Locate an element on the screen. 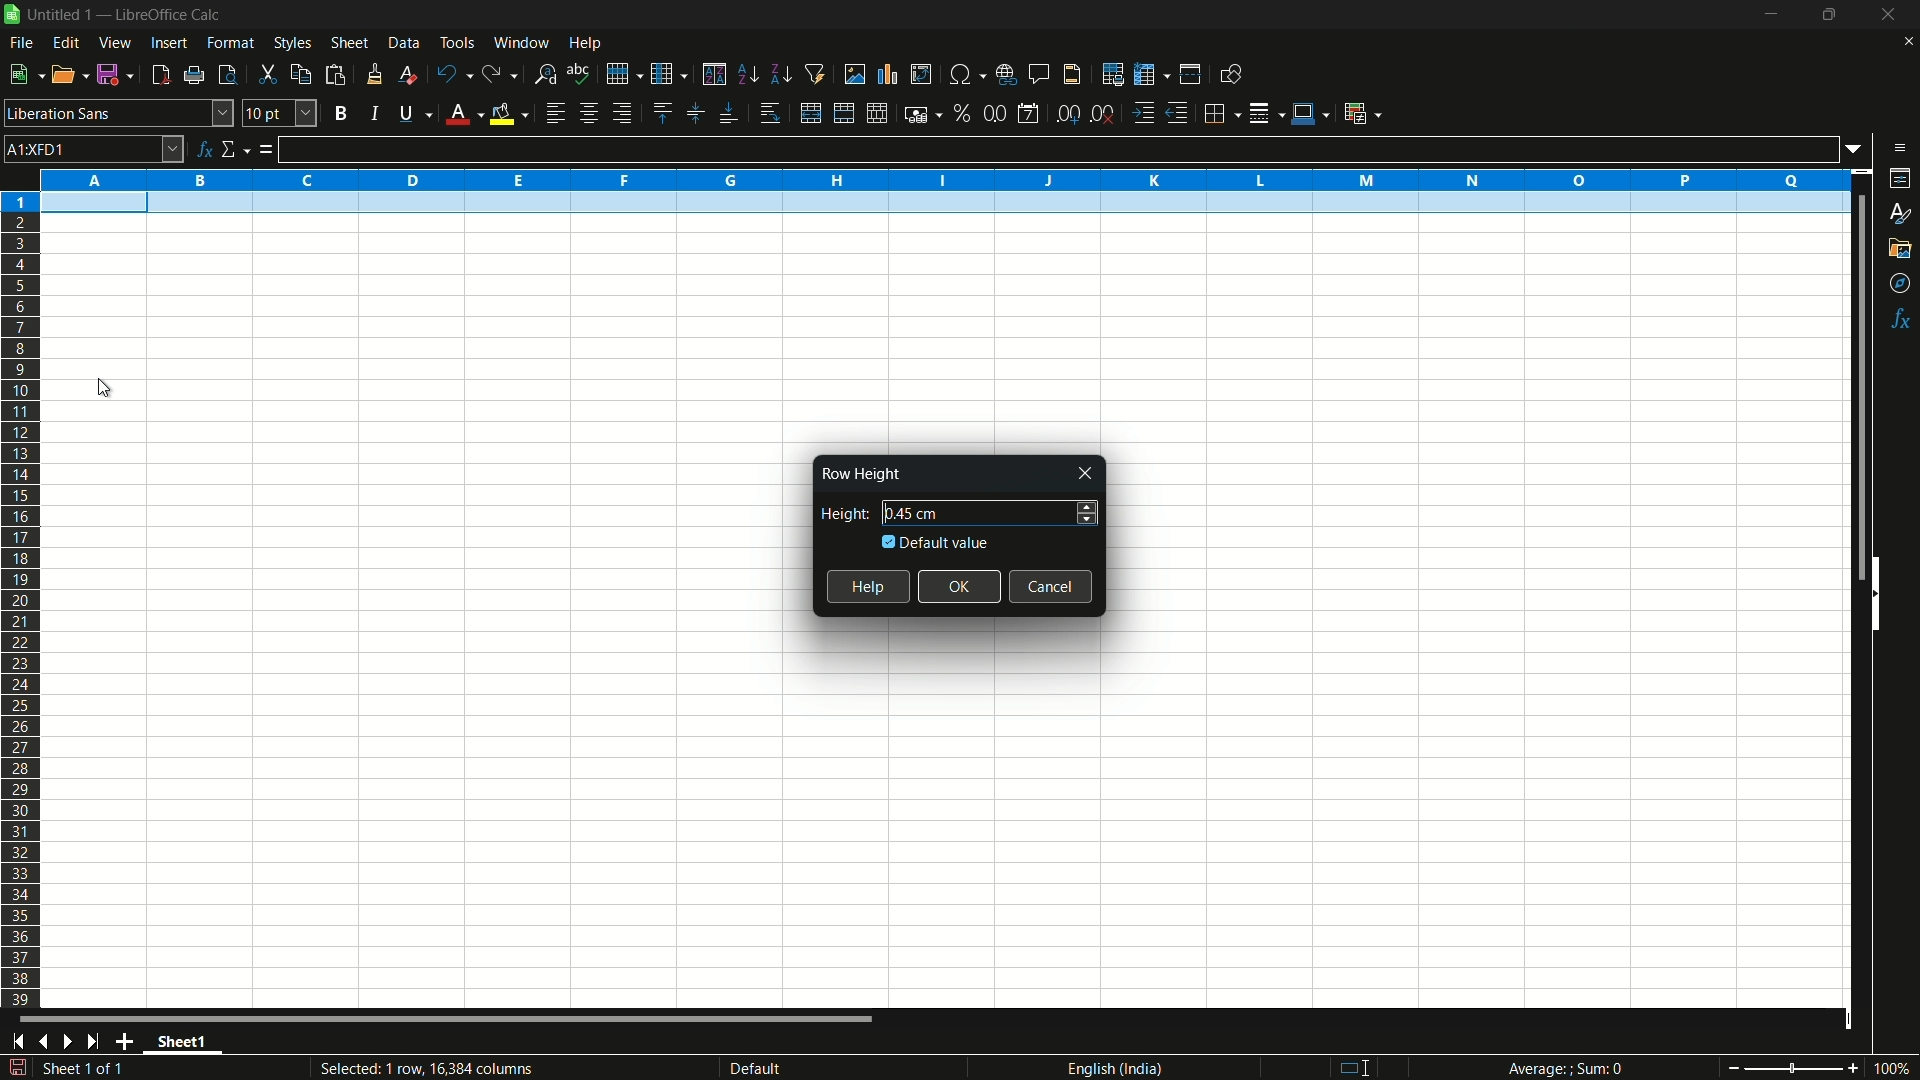 This screenshot has height=1080, width=1920. rows is located at coordinates (21, 599).